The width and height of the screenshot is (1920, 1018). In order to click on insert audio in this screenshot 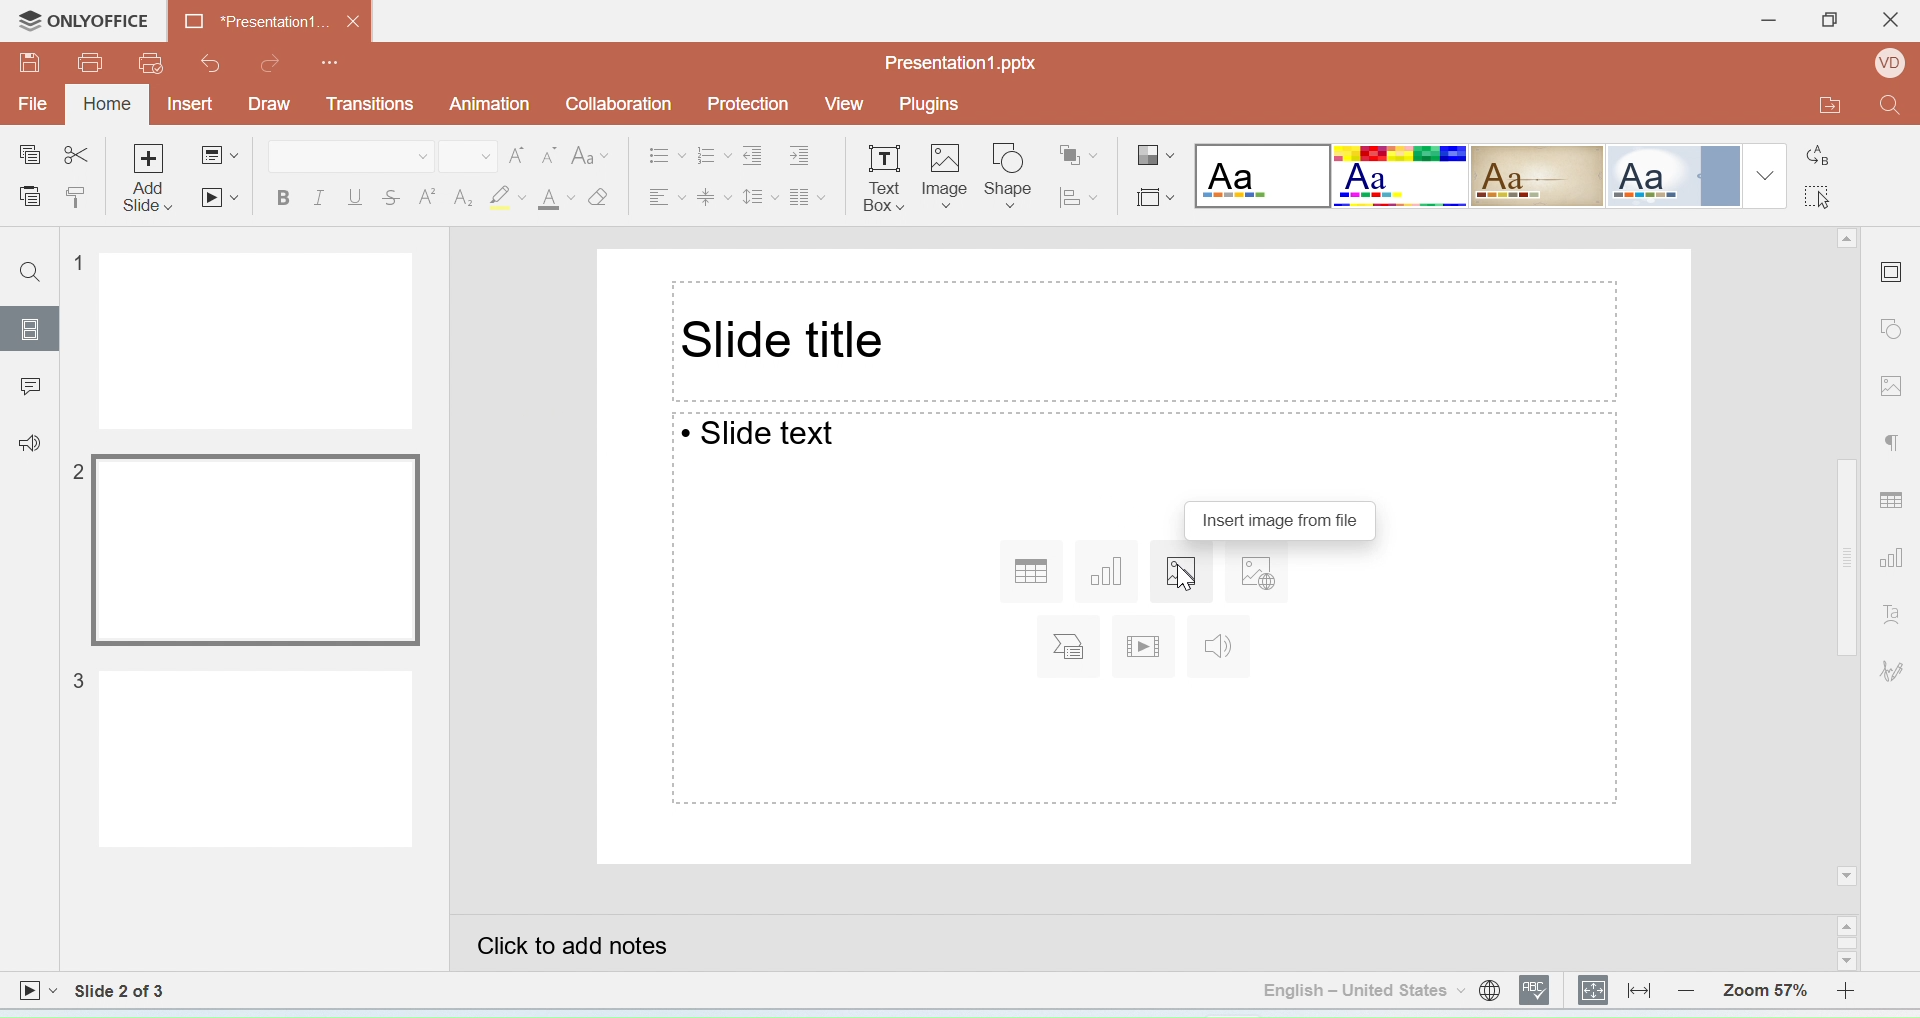, I will do `click(1221, 647)`.